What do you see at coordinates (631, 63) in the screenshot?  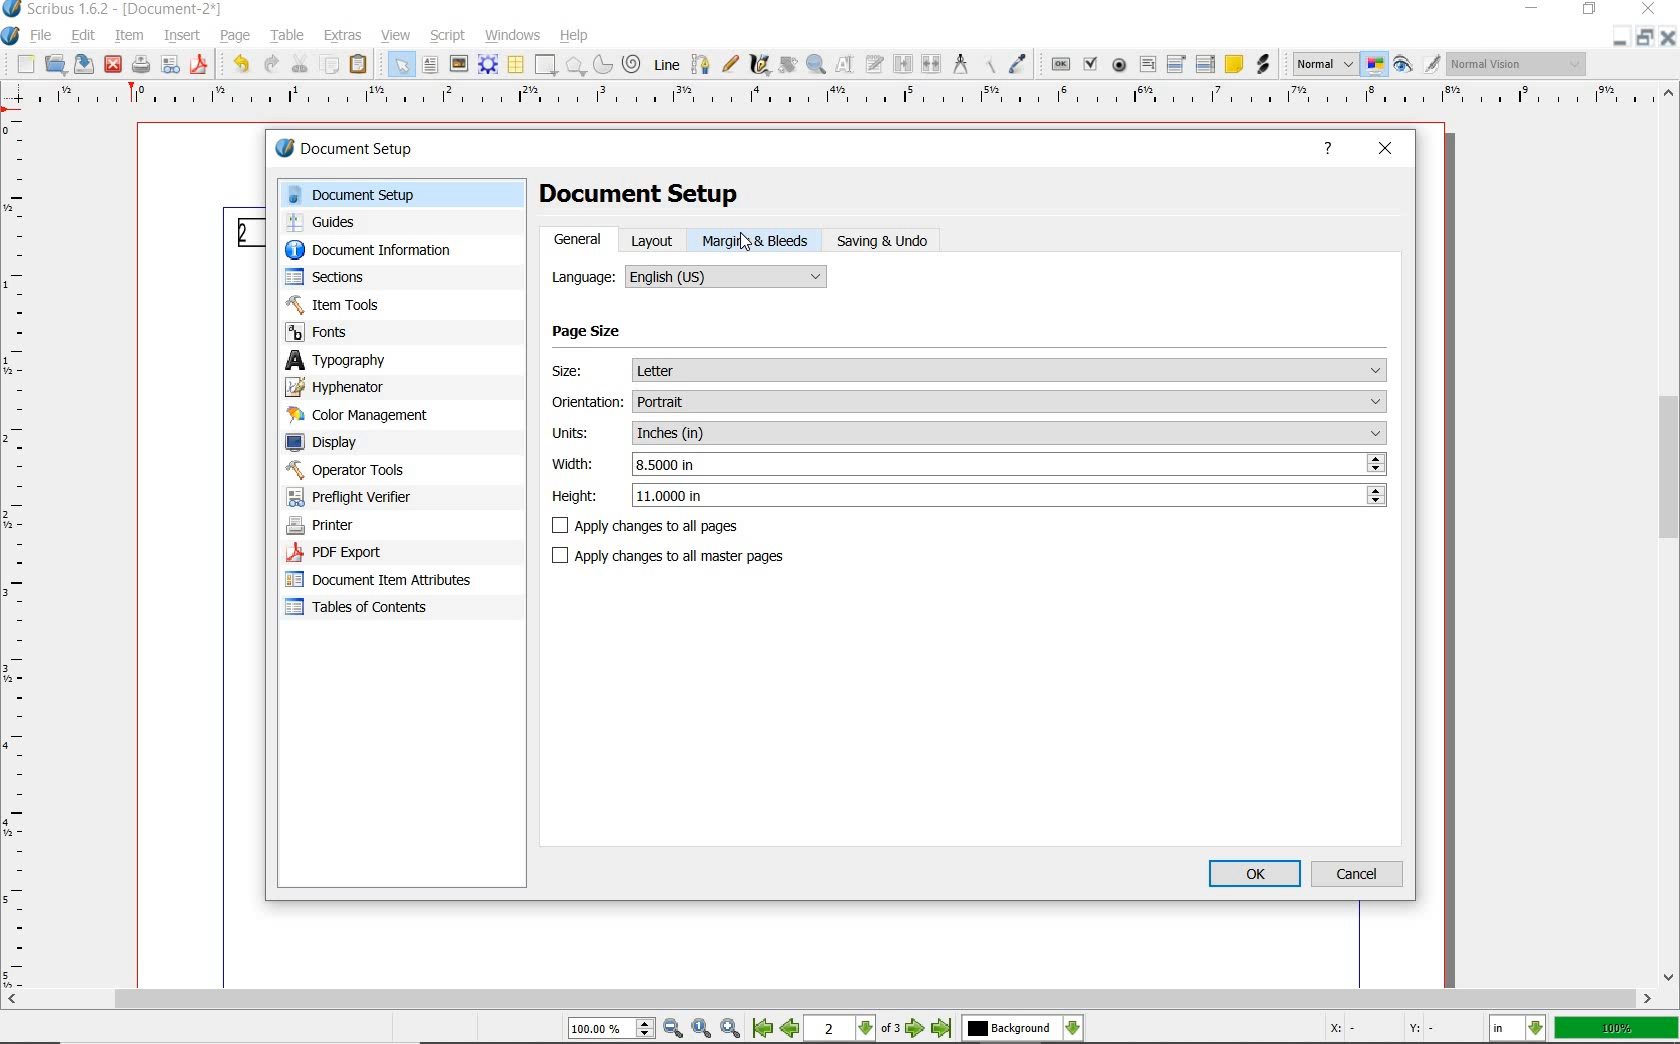 I see `spiral` at bounding box center [631, 63].